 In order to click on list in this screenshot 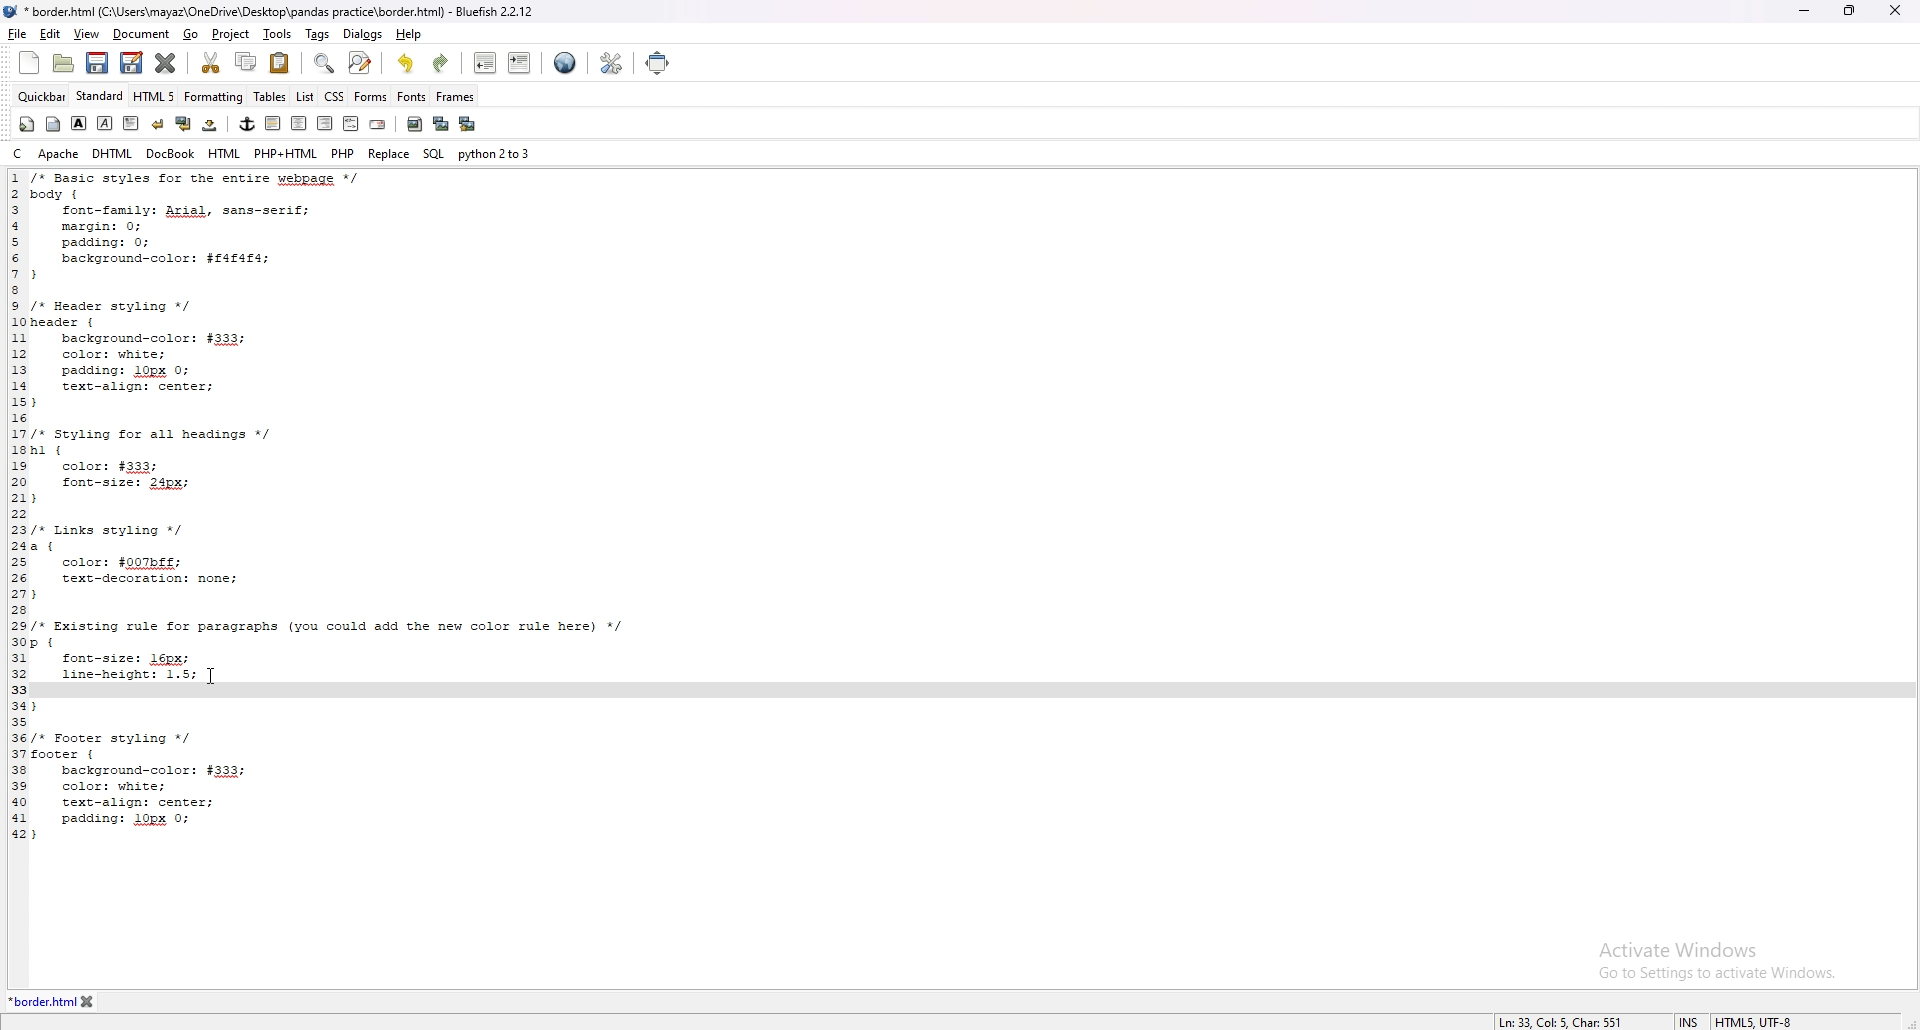, I will do `click(307, 97)`.